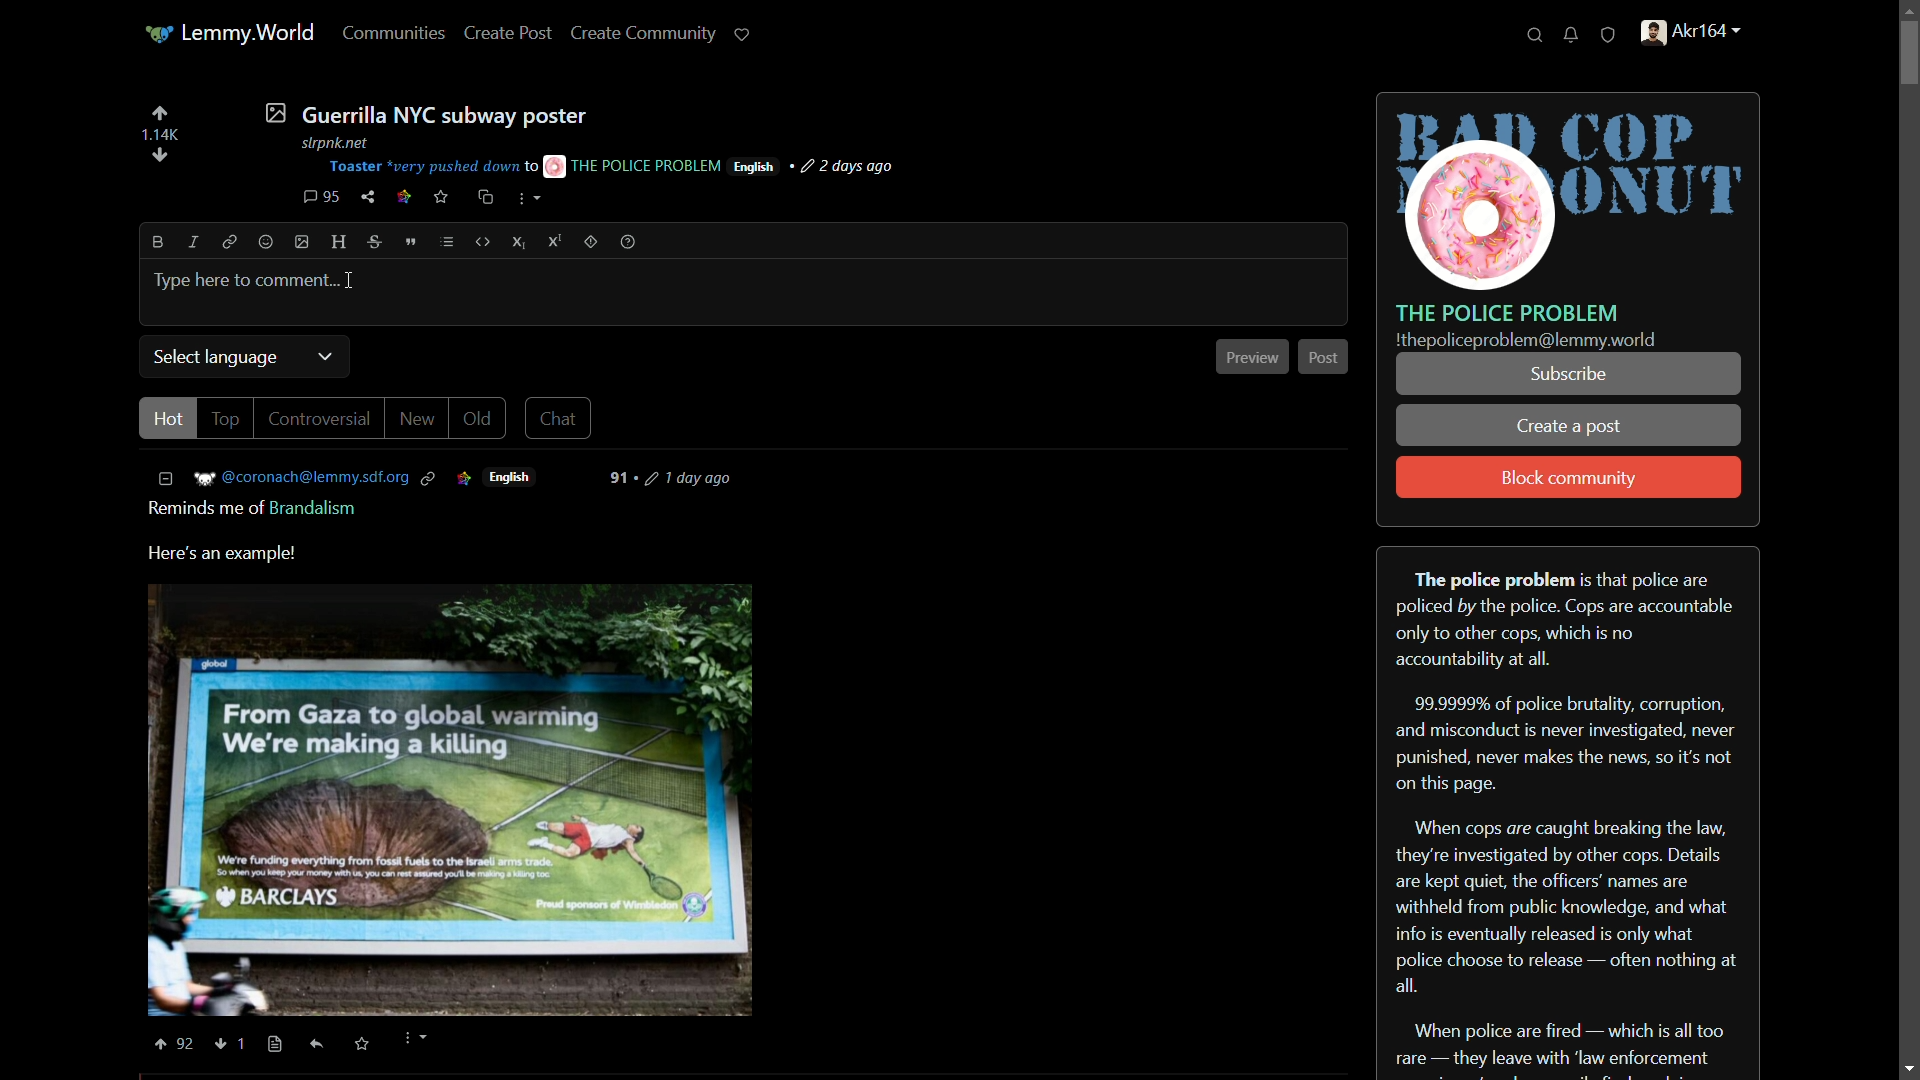 The height and width of the screenshot is (1080, 1920). Describe the element at coordinates (275, 1044) in the screenshot. I see `view source` at that location.